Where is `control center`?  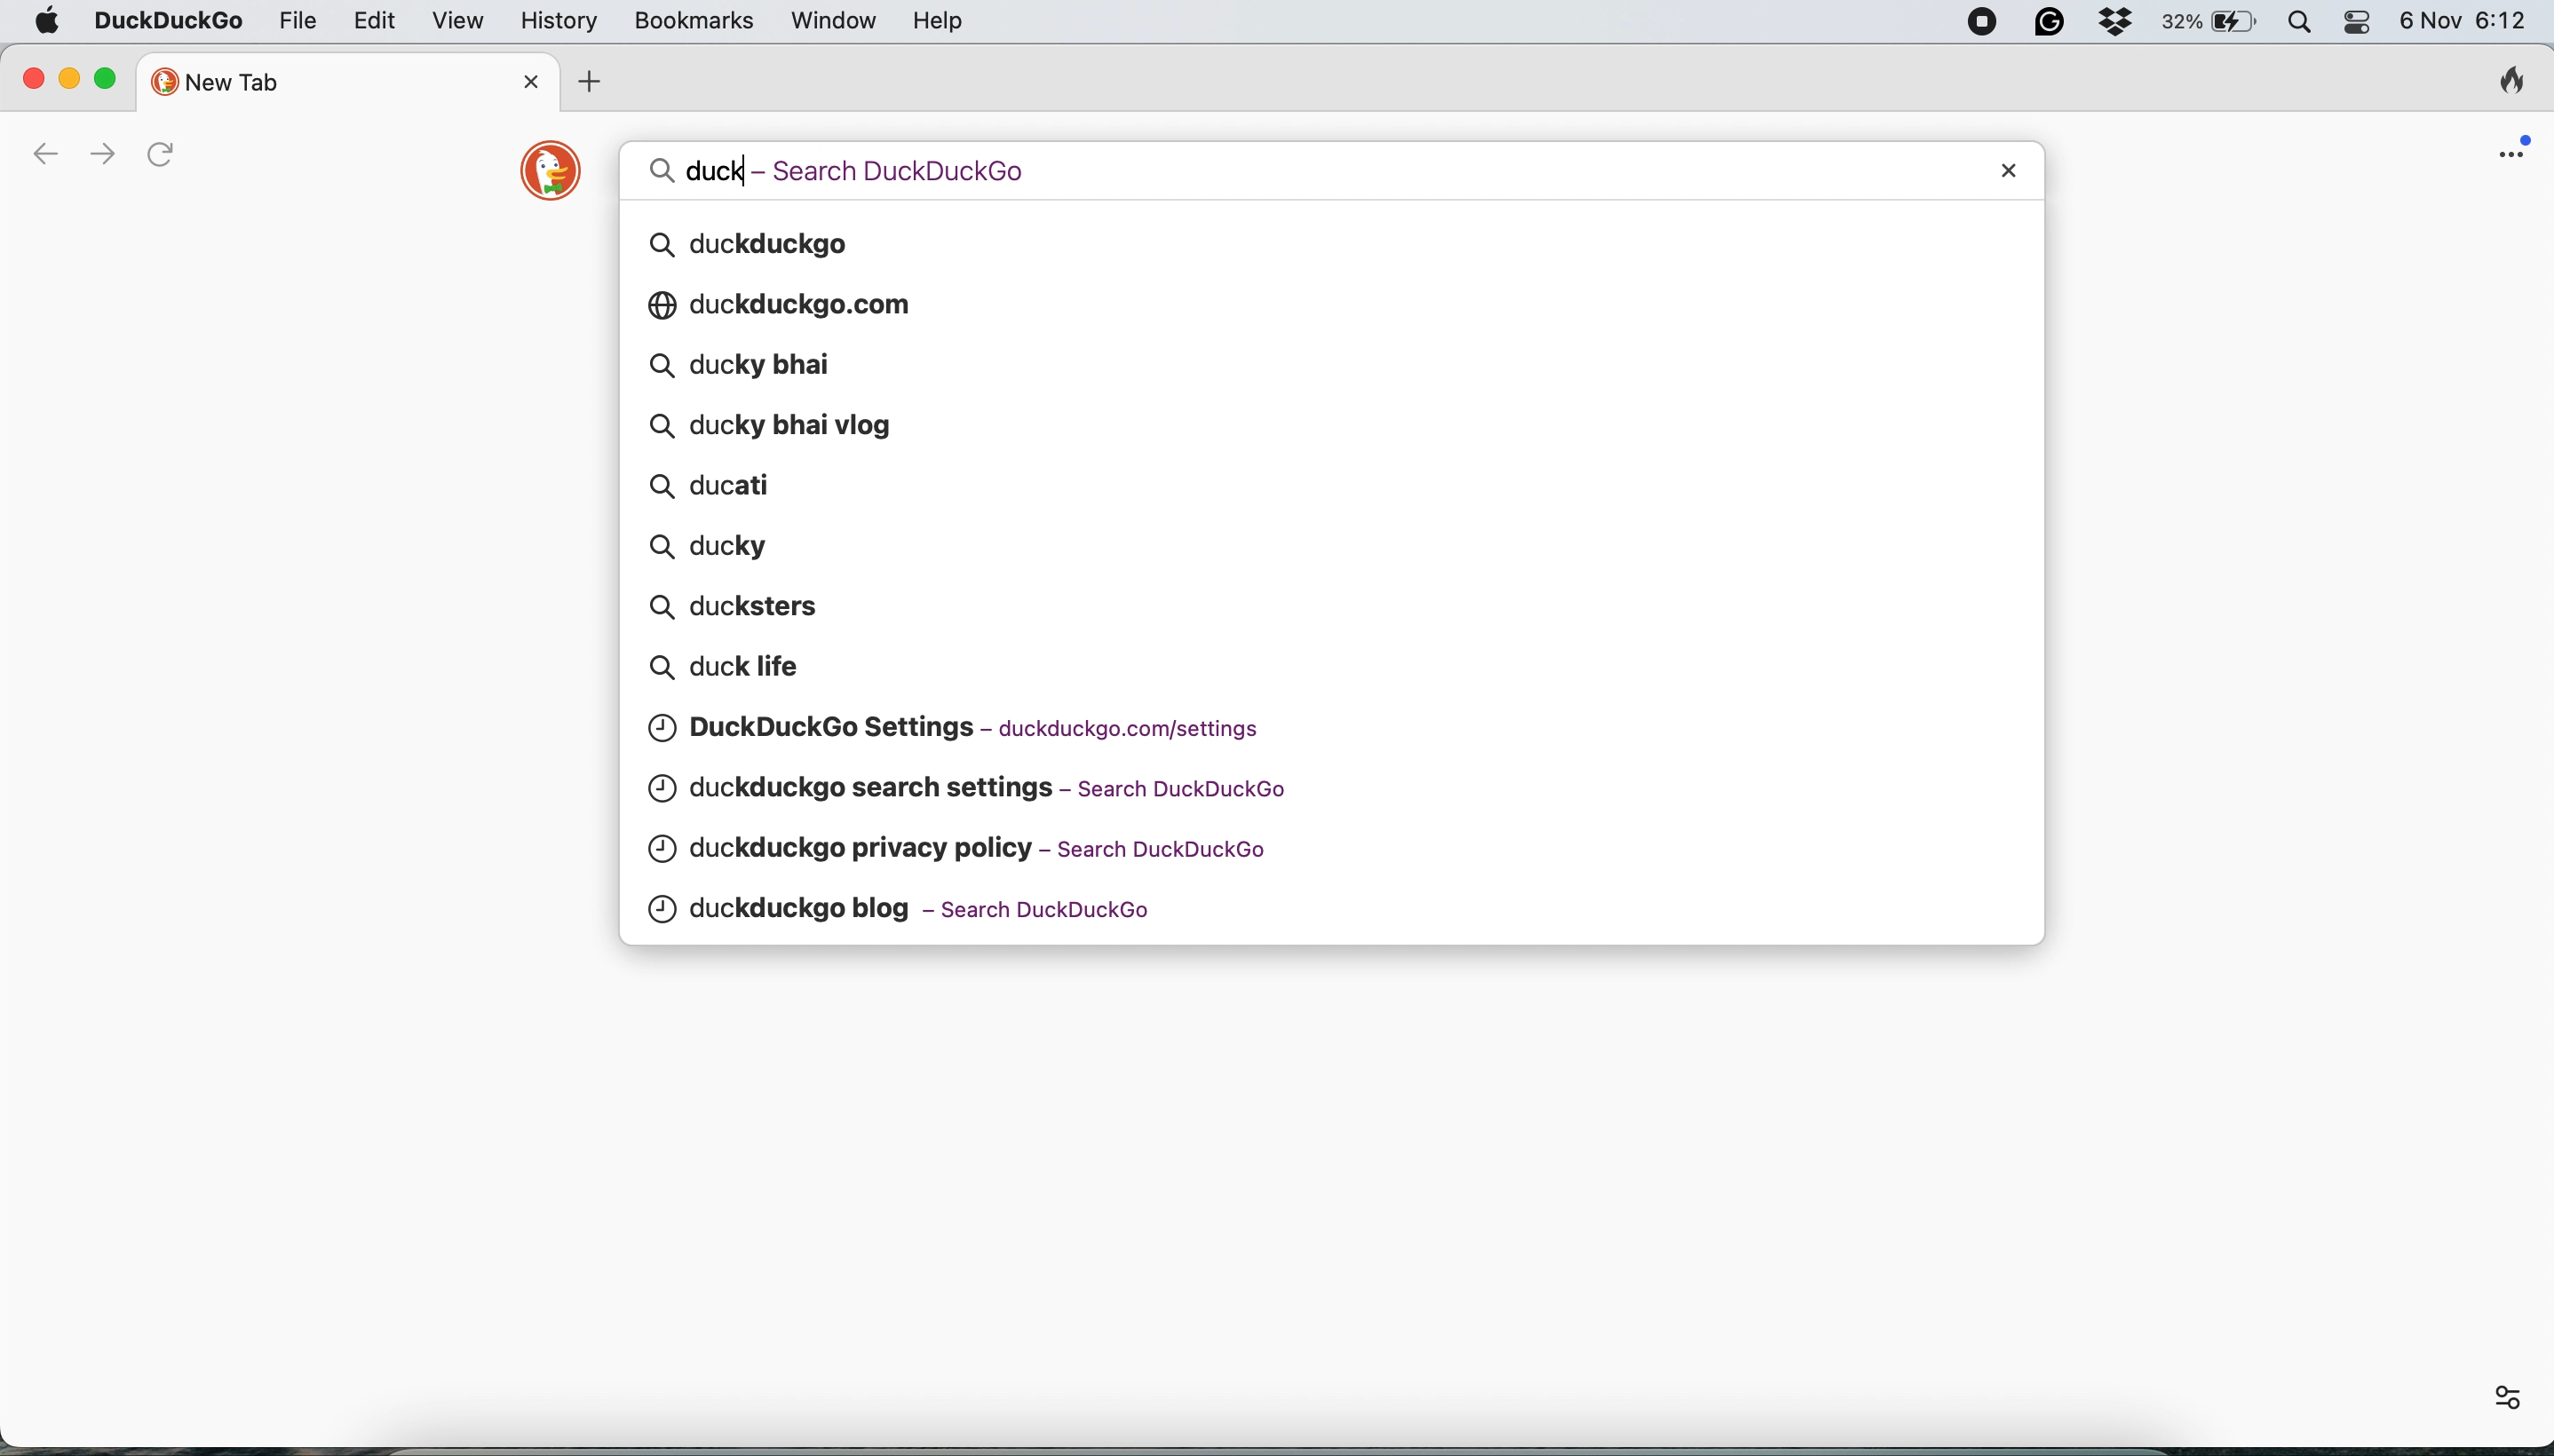
control center is located at coordinates (2358, 24).